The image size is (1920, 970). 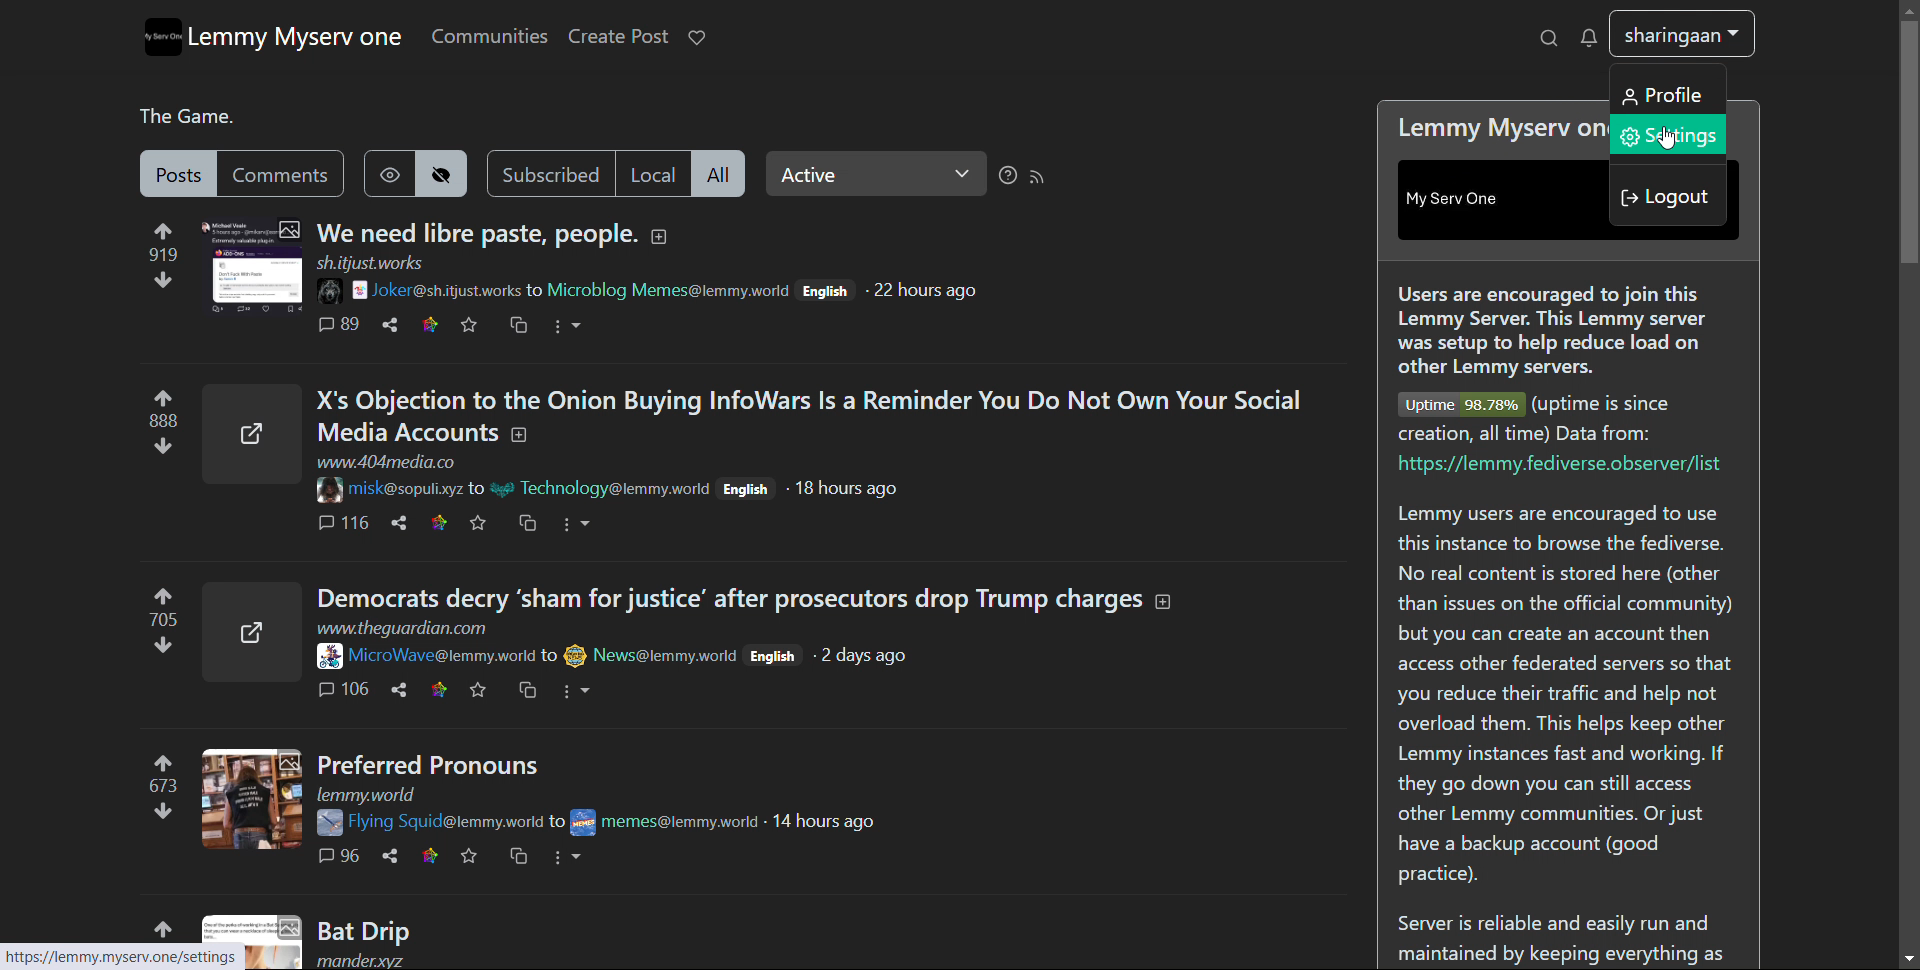 I want to click on cross post, so click(x=528, y=526).